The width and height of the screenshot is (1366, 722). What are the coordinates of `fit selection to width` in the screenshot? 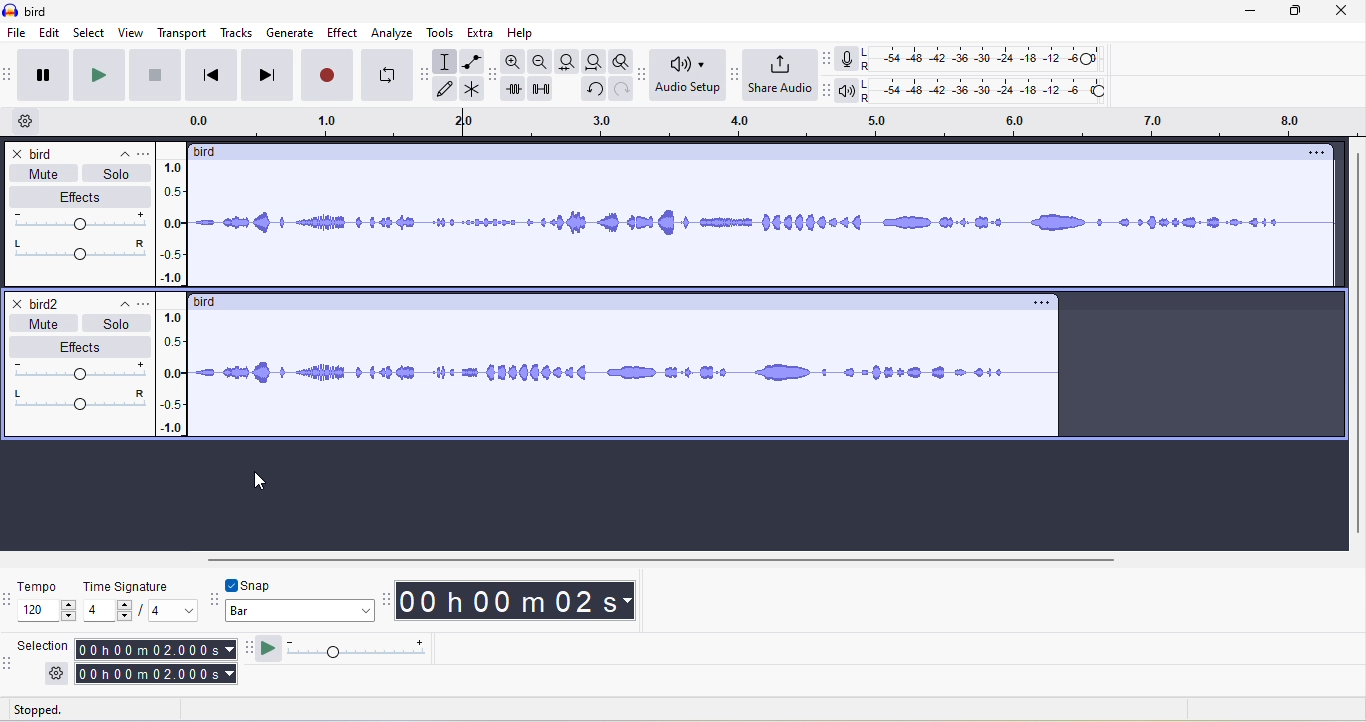 It's located at (564, 62).